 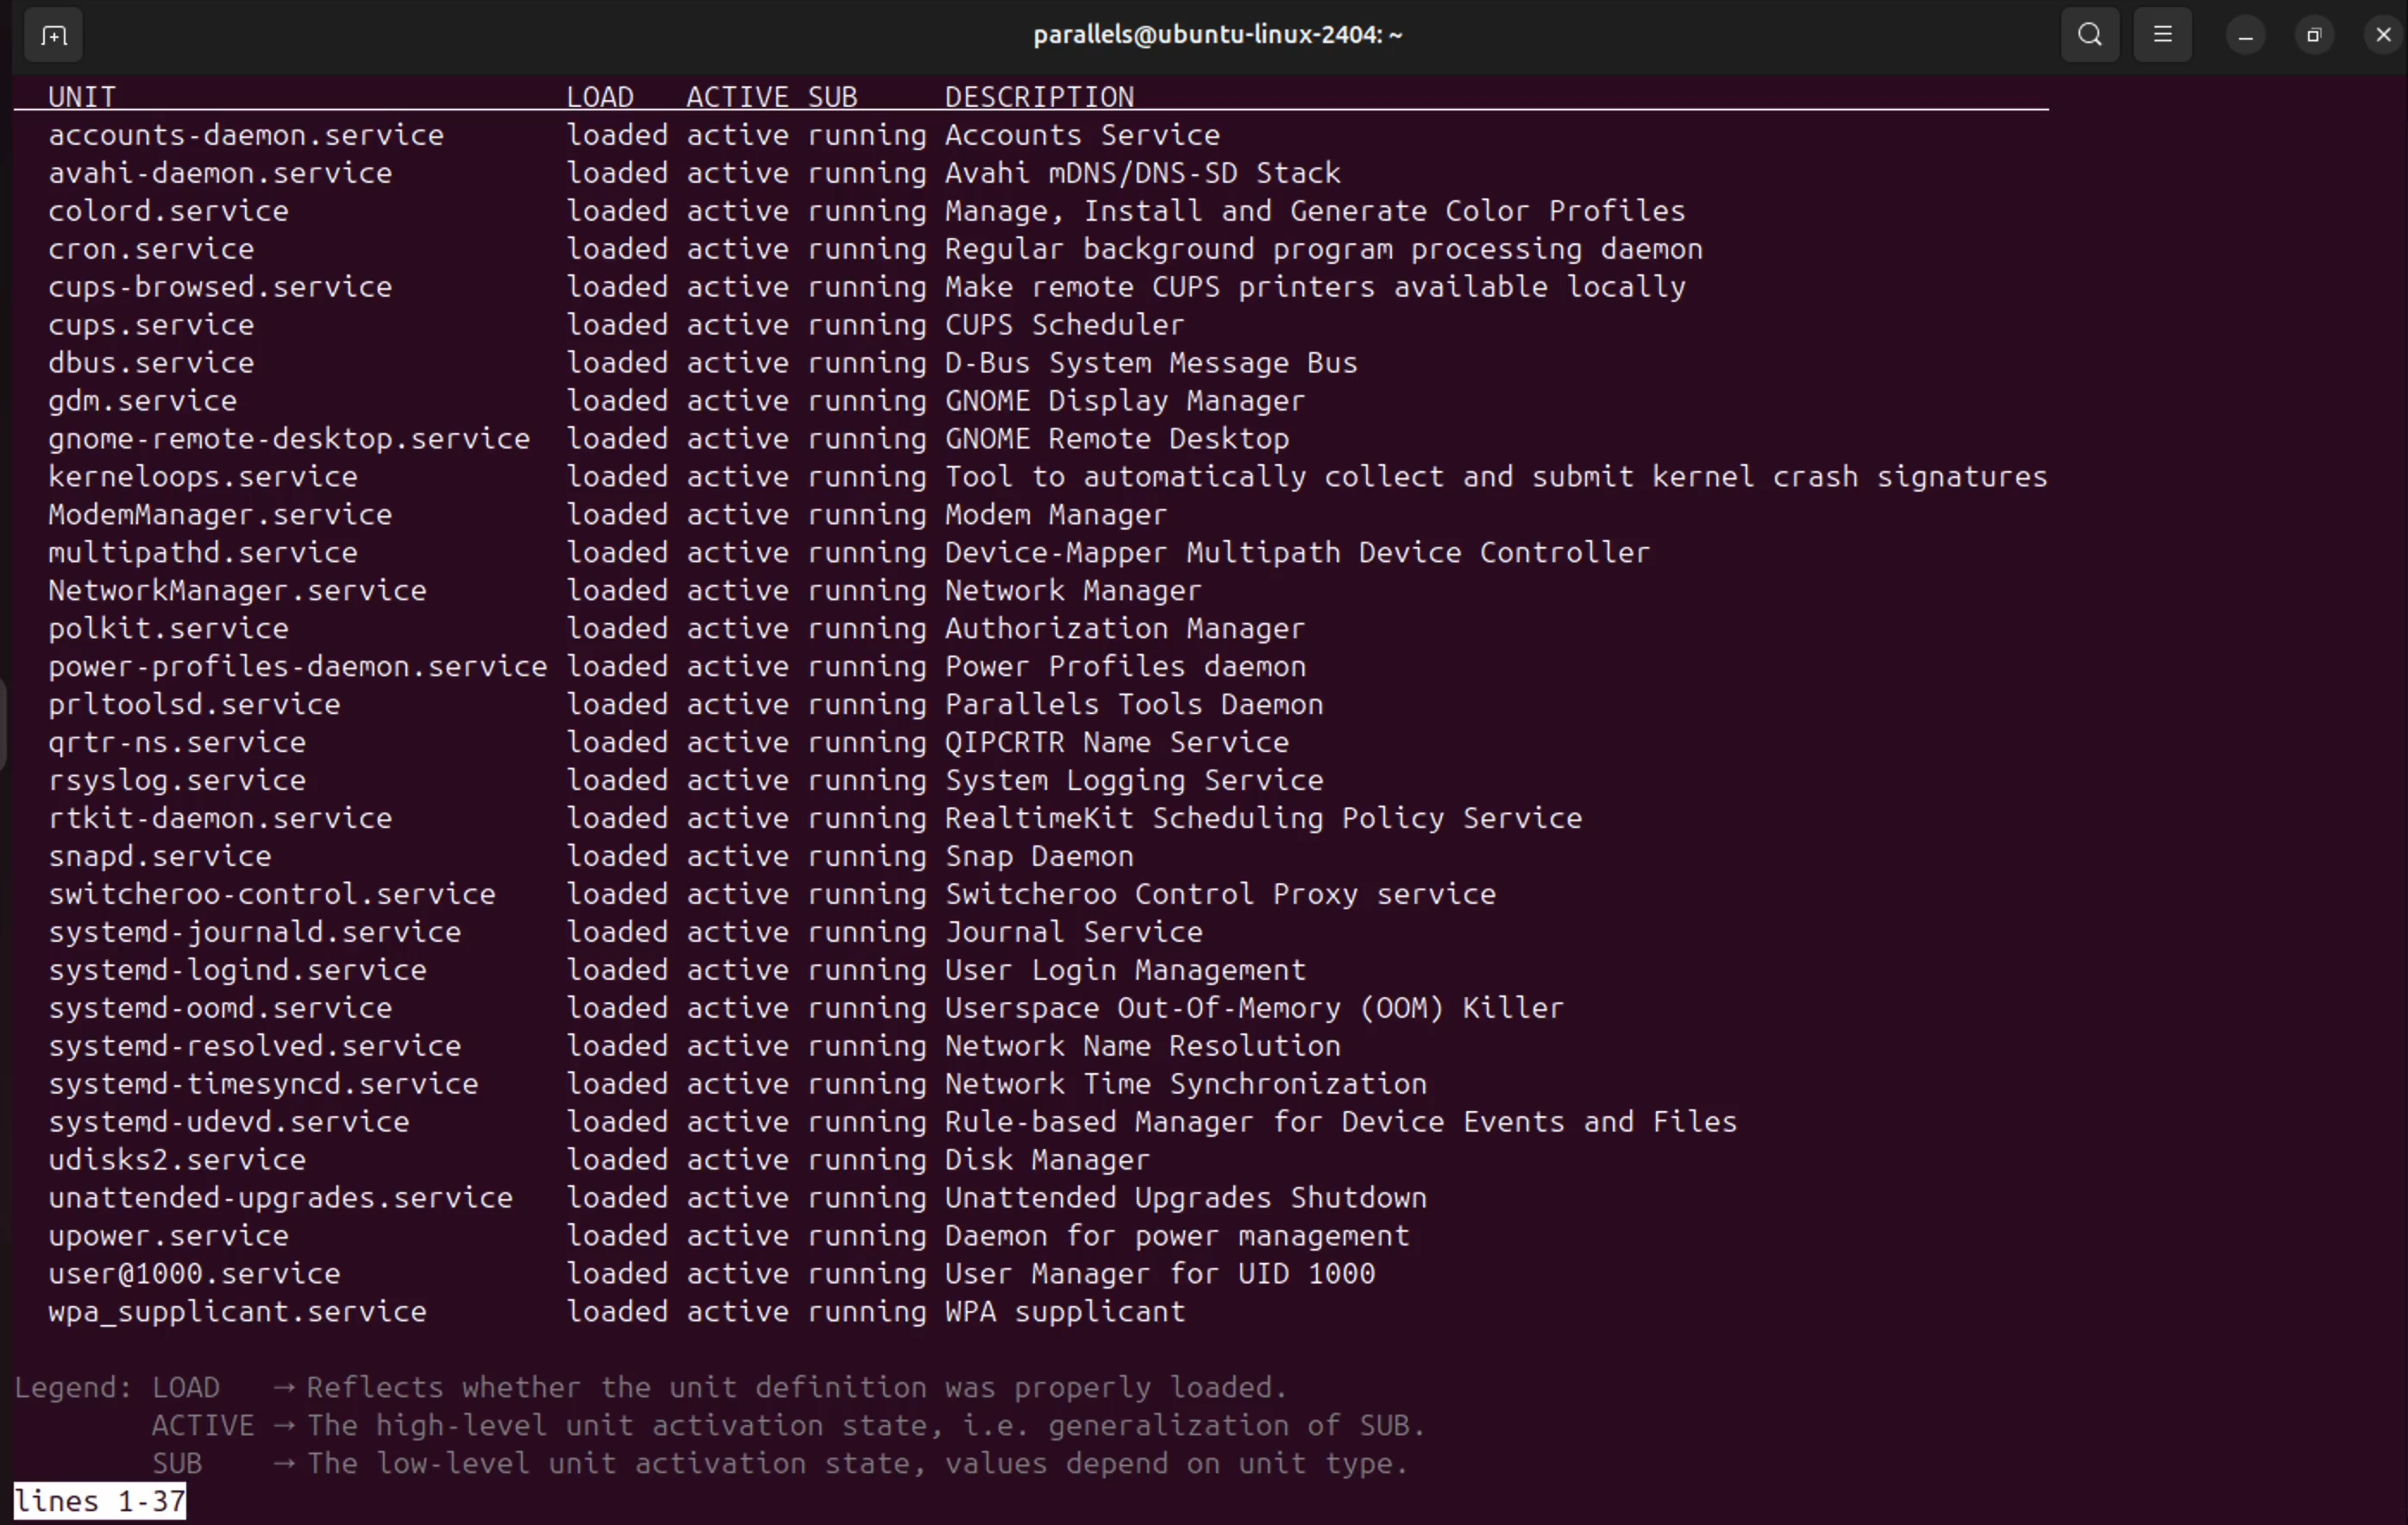 I want to click on active running , so click(x=1123, y=710).